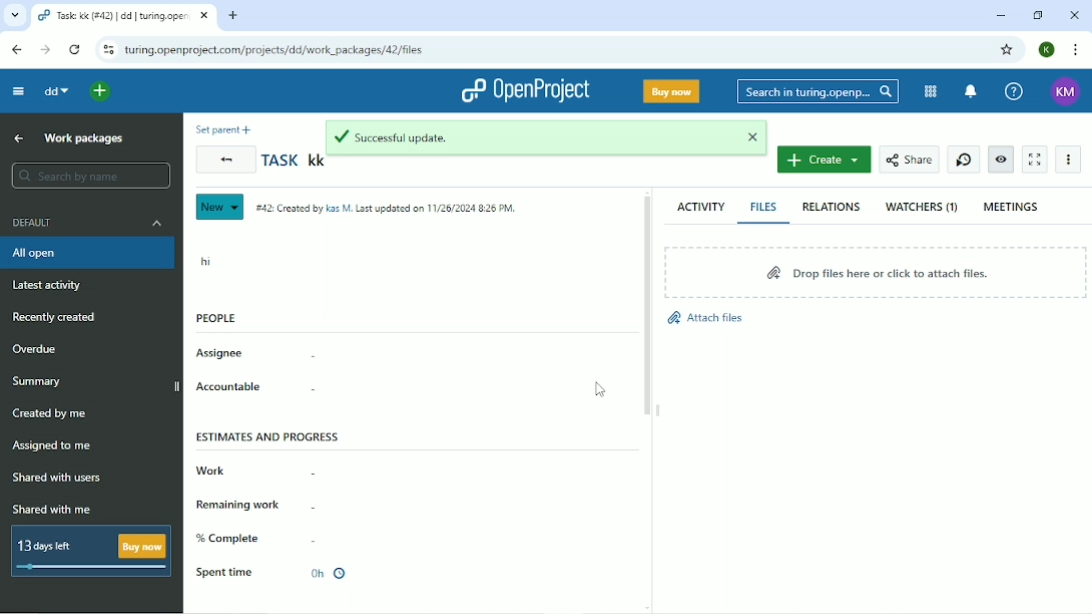 Image resolution: width=1092 pixels, height=614 pixels. I want to click on Created by me, so click(53, 413).